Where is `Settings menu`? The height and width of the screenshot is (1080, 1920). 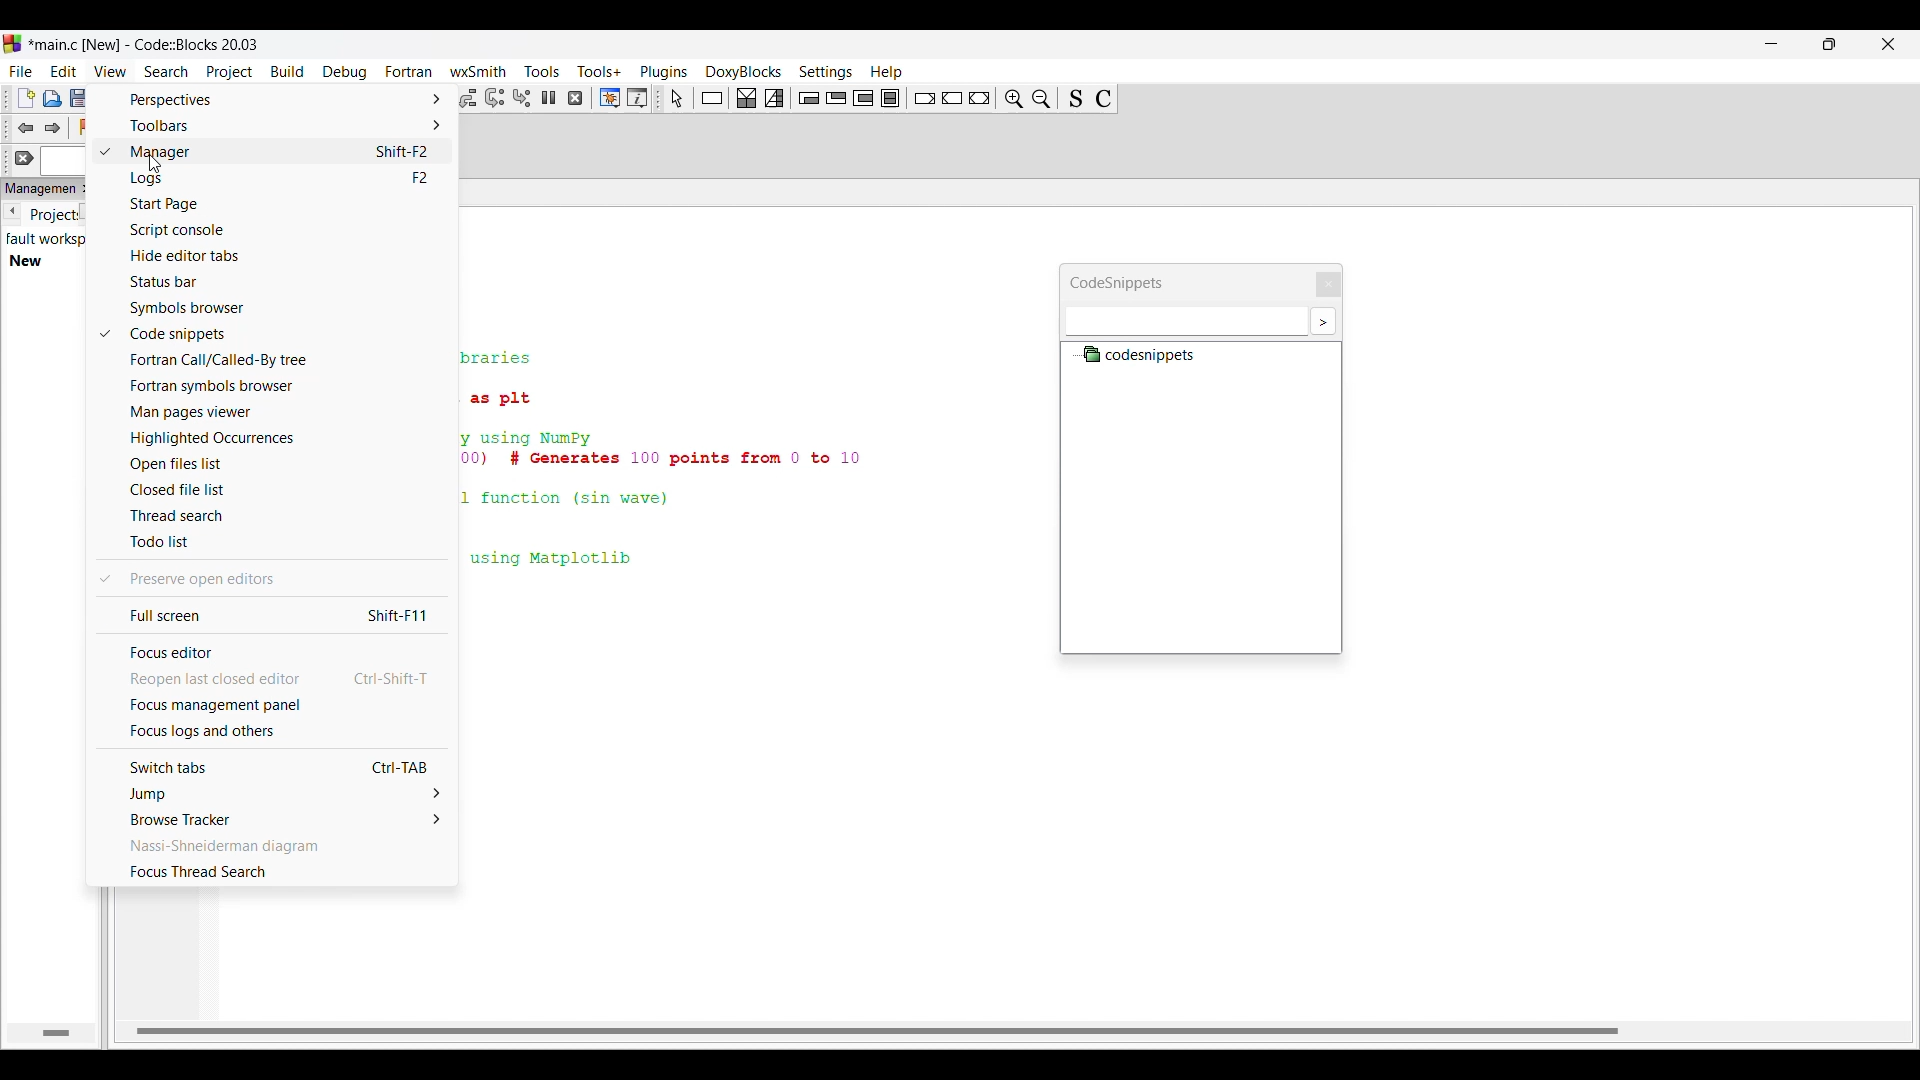
Settings menu is located at coordinates (825, 73).